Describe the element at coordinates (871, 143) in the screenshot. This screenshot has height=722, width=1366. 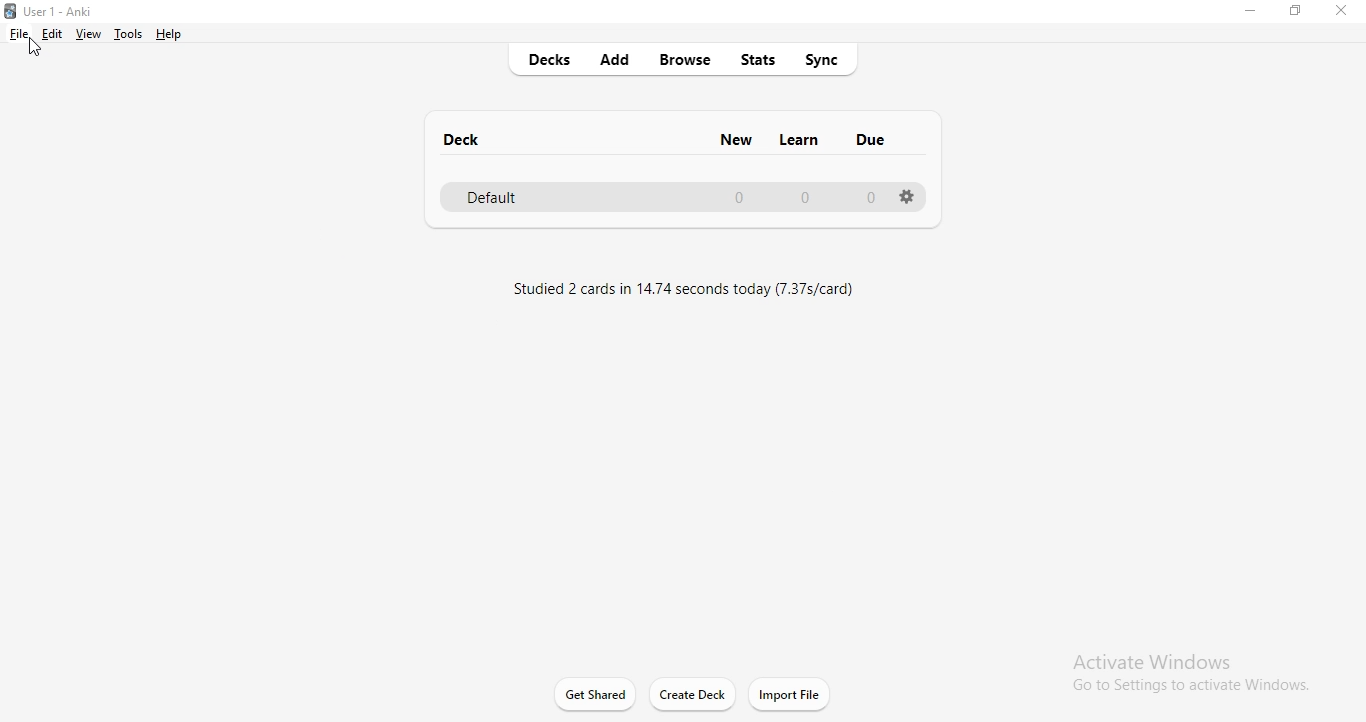
I see `due` at that location.